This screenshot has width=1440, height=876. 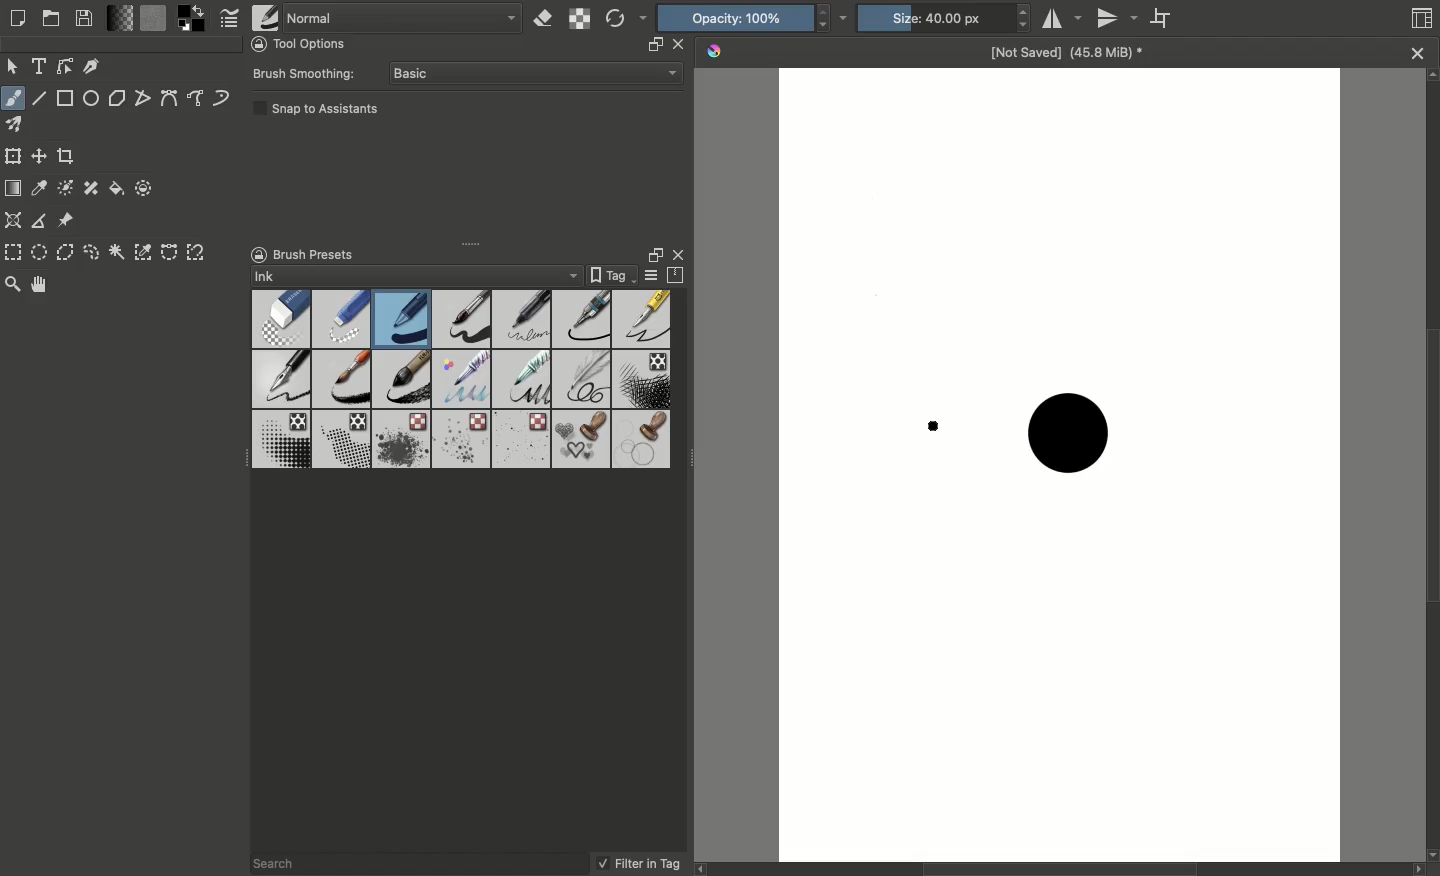 What do you see at coordinates (1068, 56) in the screenshot?
I see `Name` at bounding box center [1068, 56].